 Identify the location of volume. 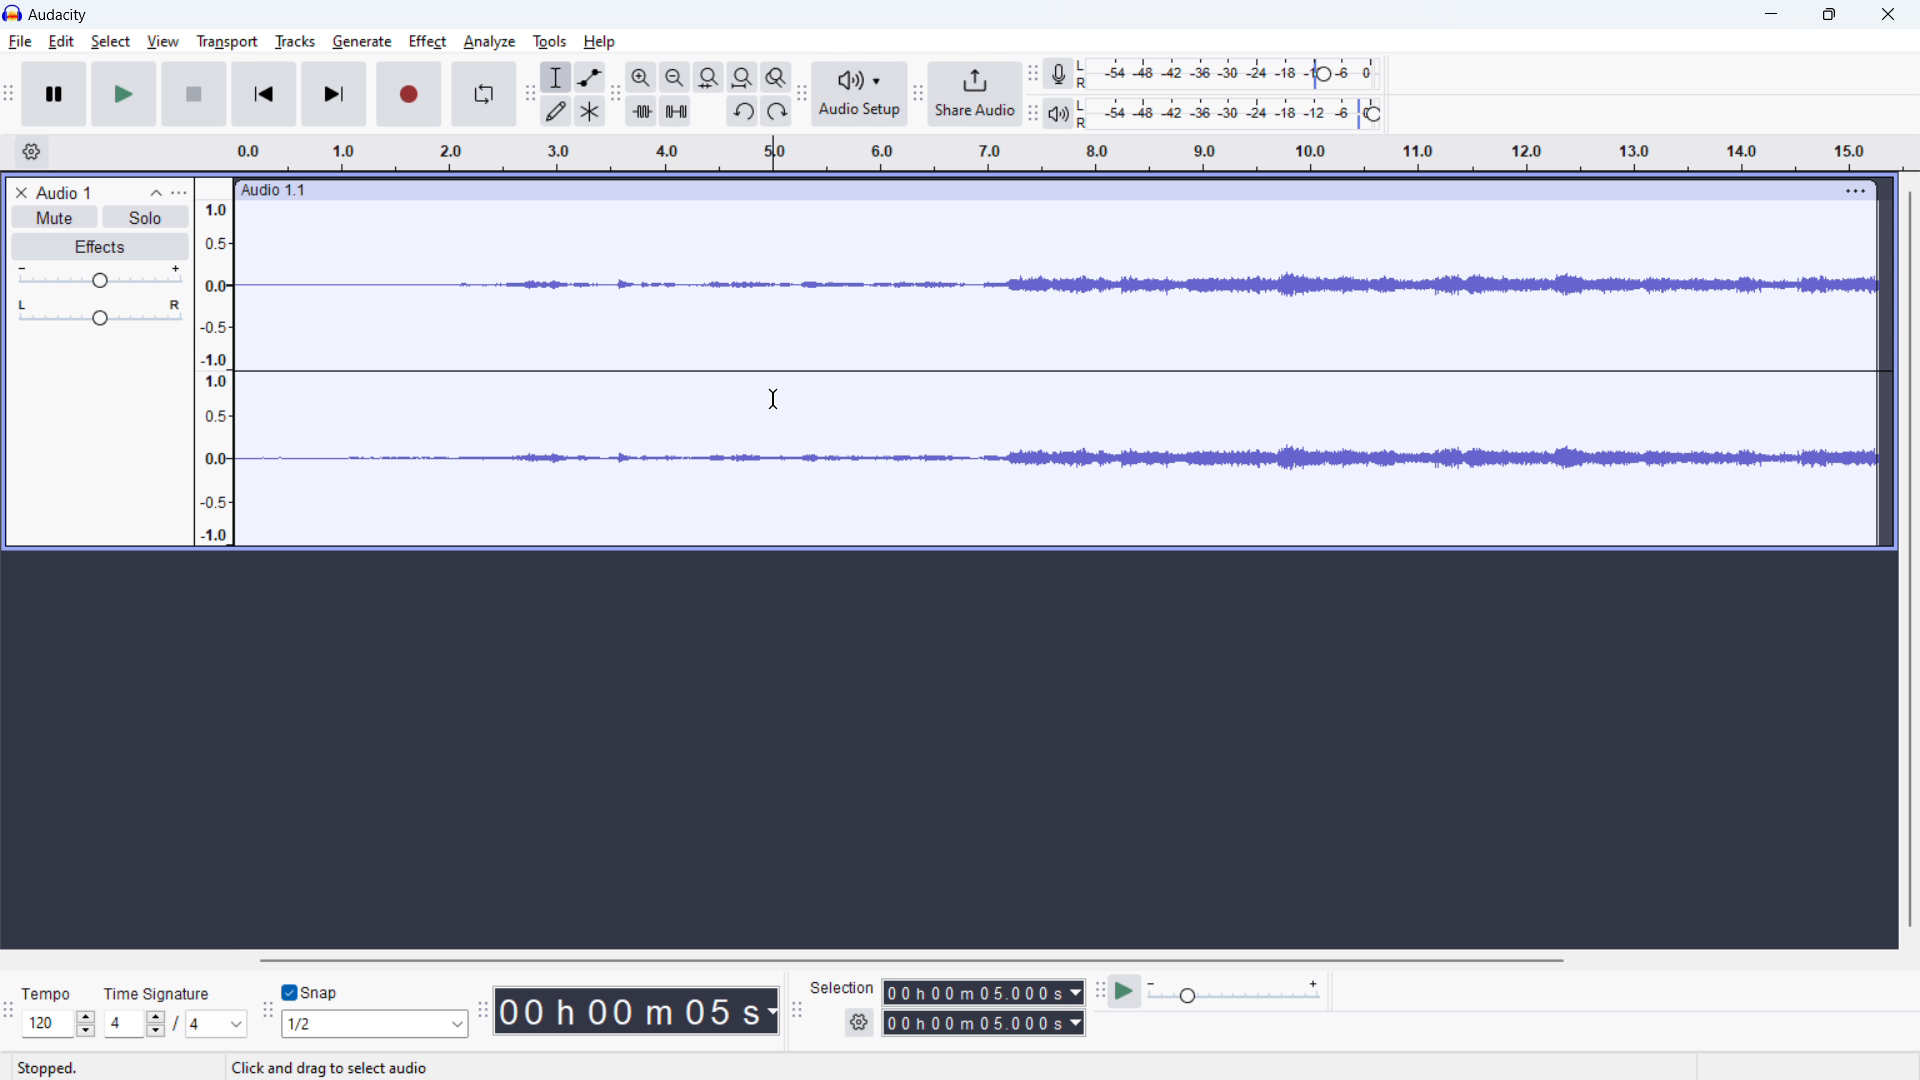
(98, 276).